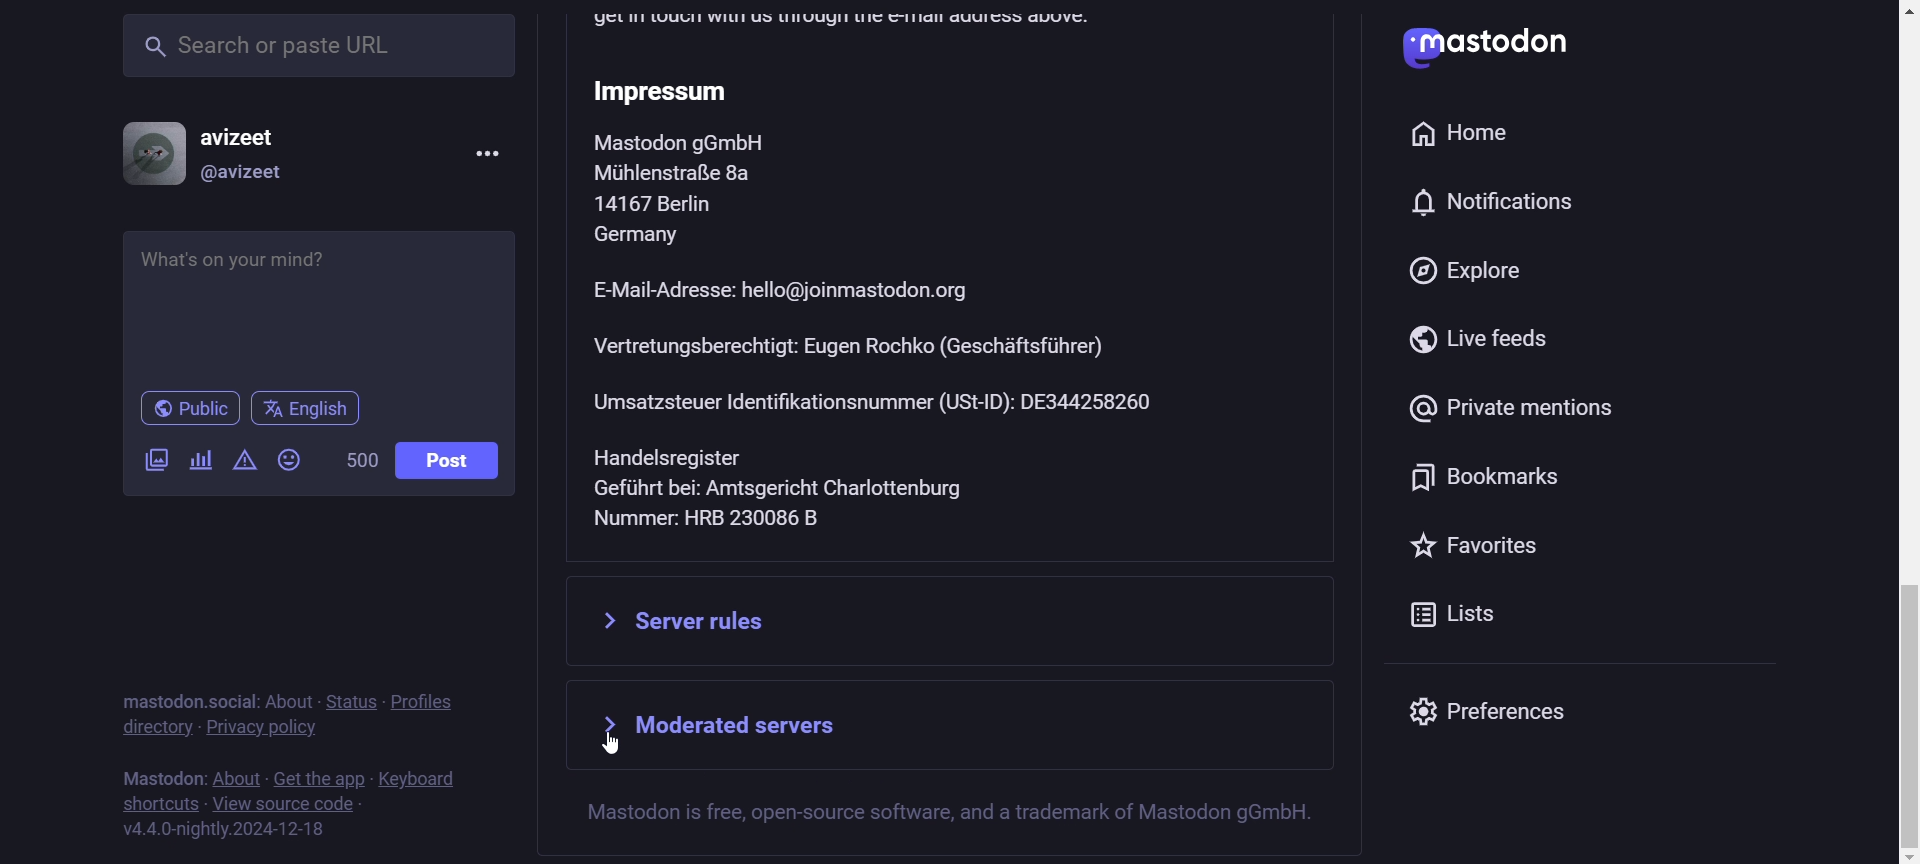 The image size is (1920, 864). I want to click on username, so click(250, 131).